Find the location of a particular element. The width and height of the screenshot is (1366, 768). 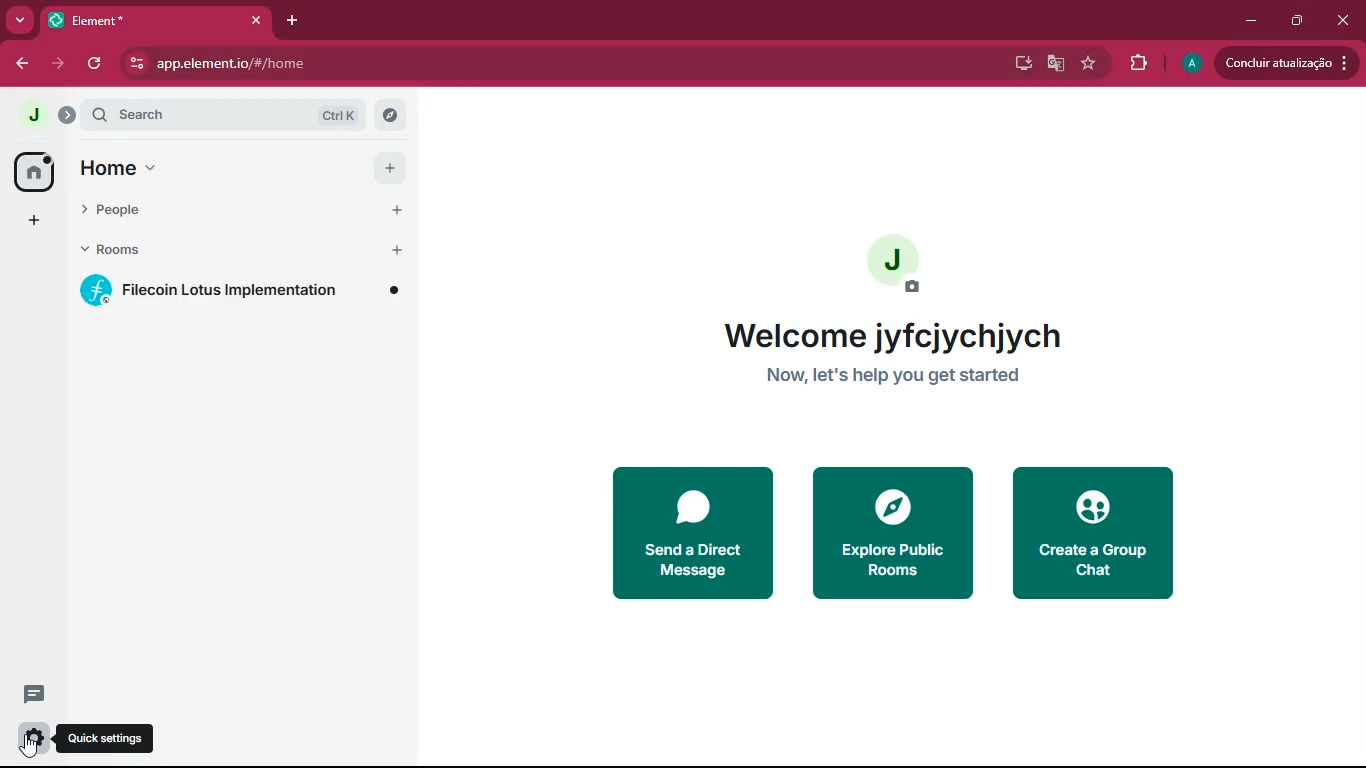

cursor is located at coordinates (28, 746).